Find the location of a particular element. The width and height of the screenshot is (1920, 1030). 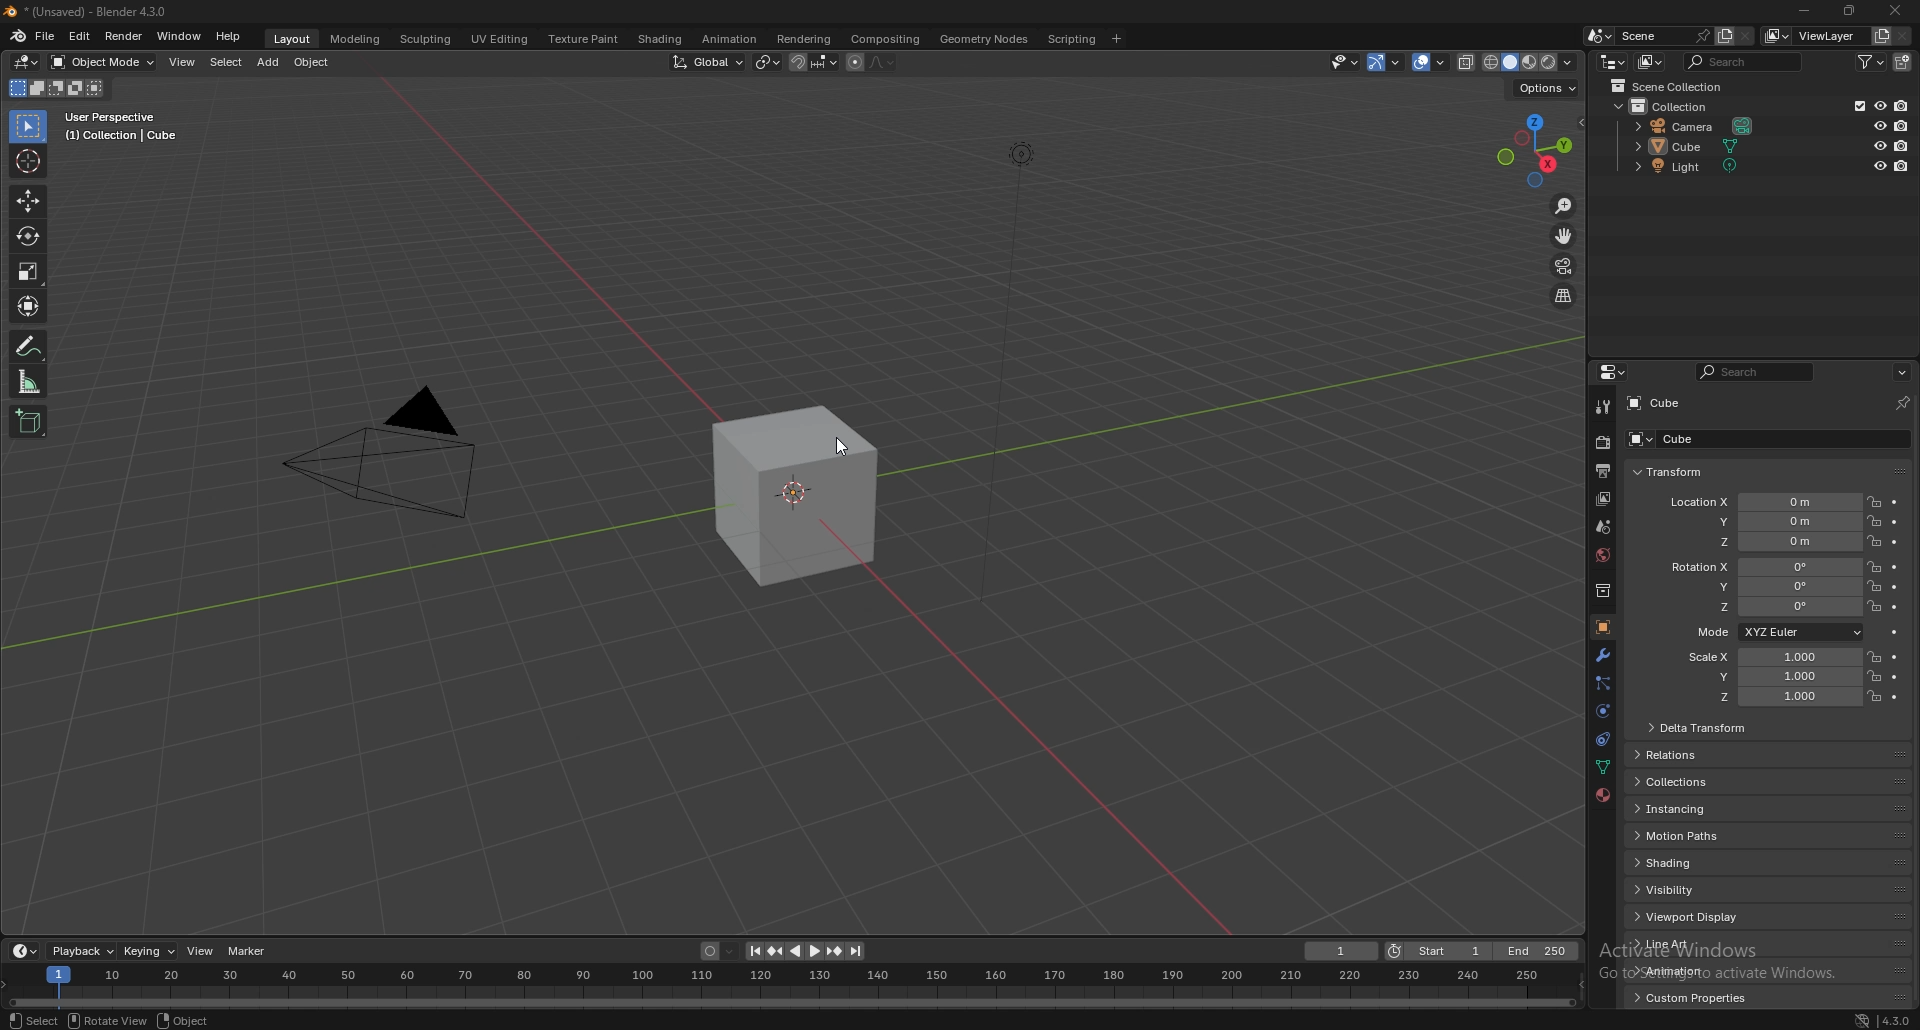

measure is located at coordinates (29, 382).